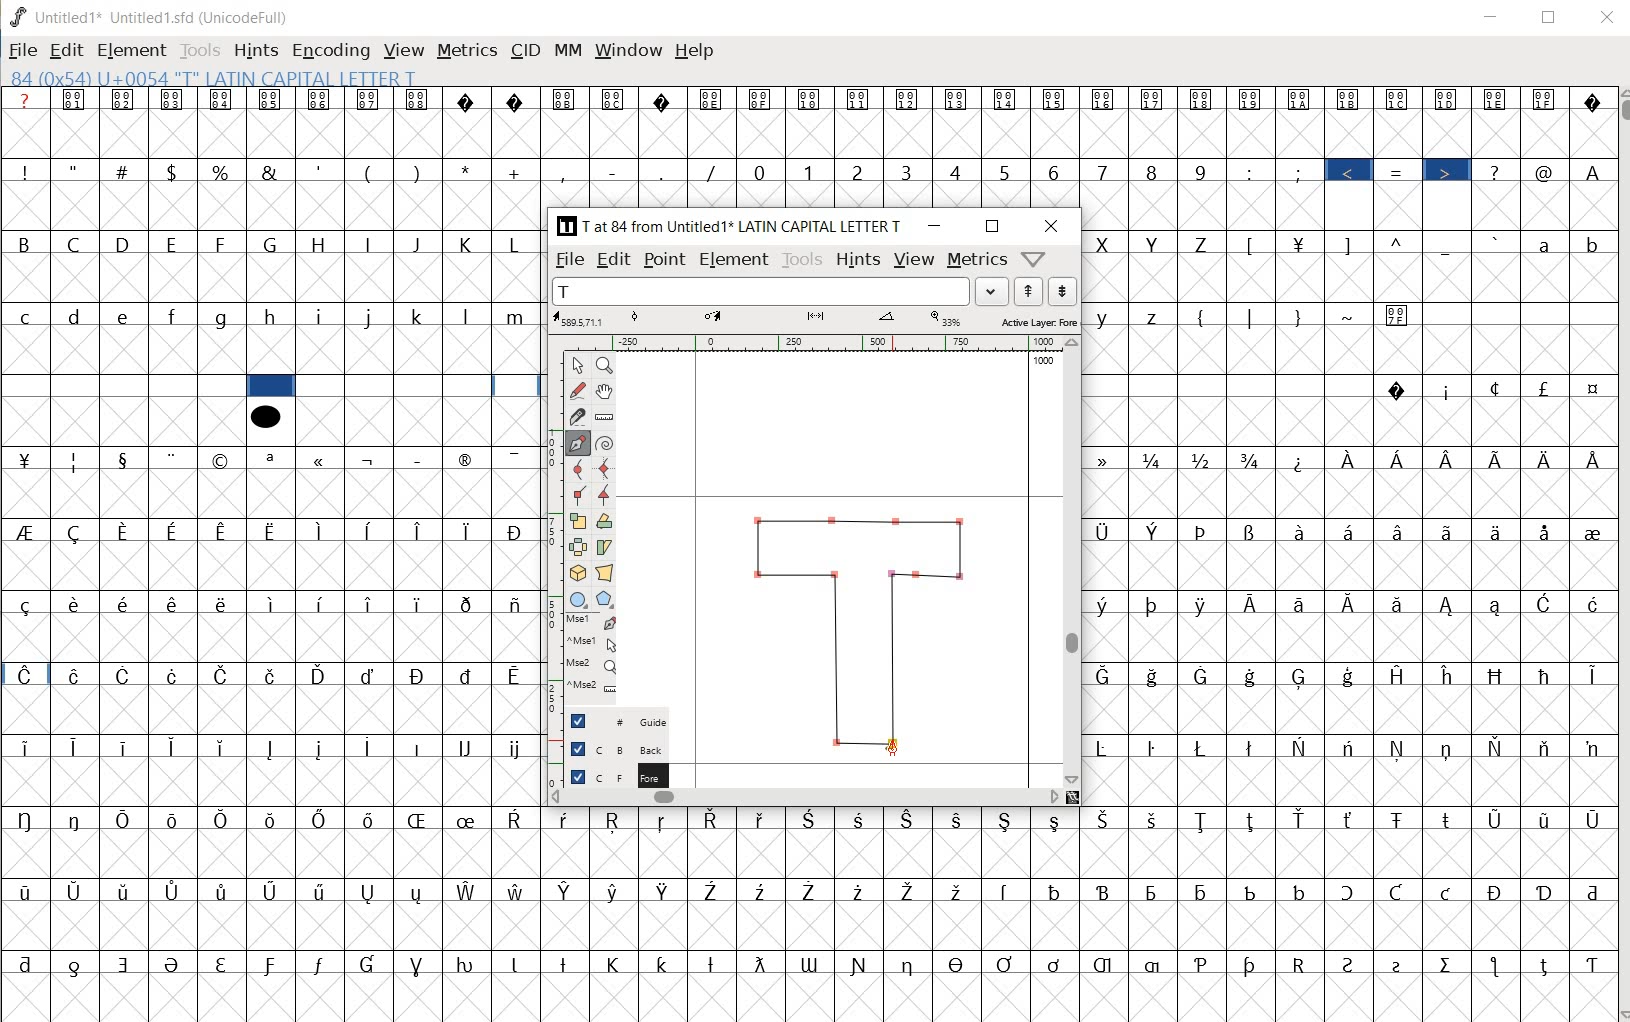 Image resolution: width=1630 pixels, height=1022 pixels. What do you see at coordinates (371, 99) in the screenshot?
I see `Symbol` at bounding box center [371, 99].